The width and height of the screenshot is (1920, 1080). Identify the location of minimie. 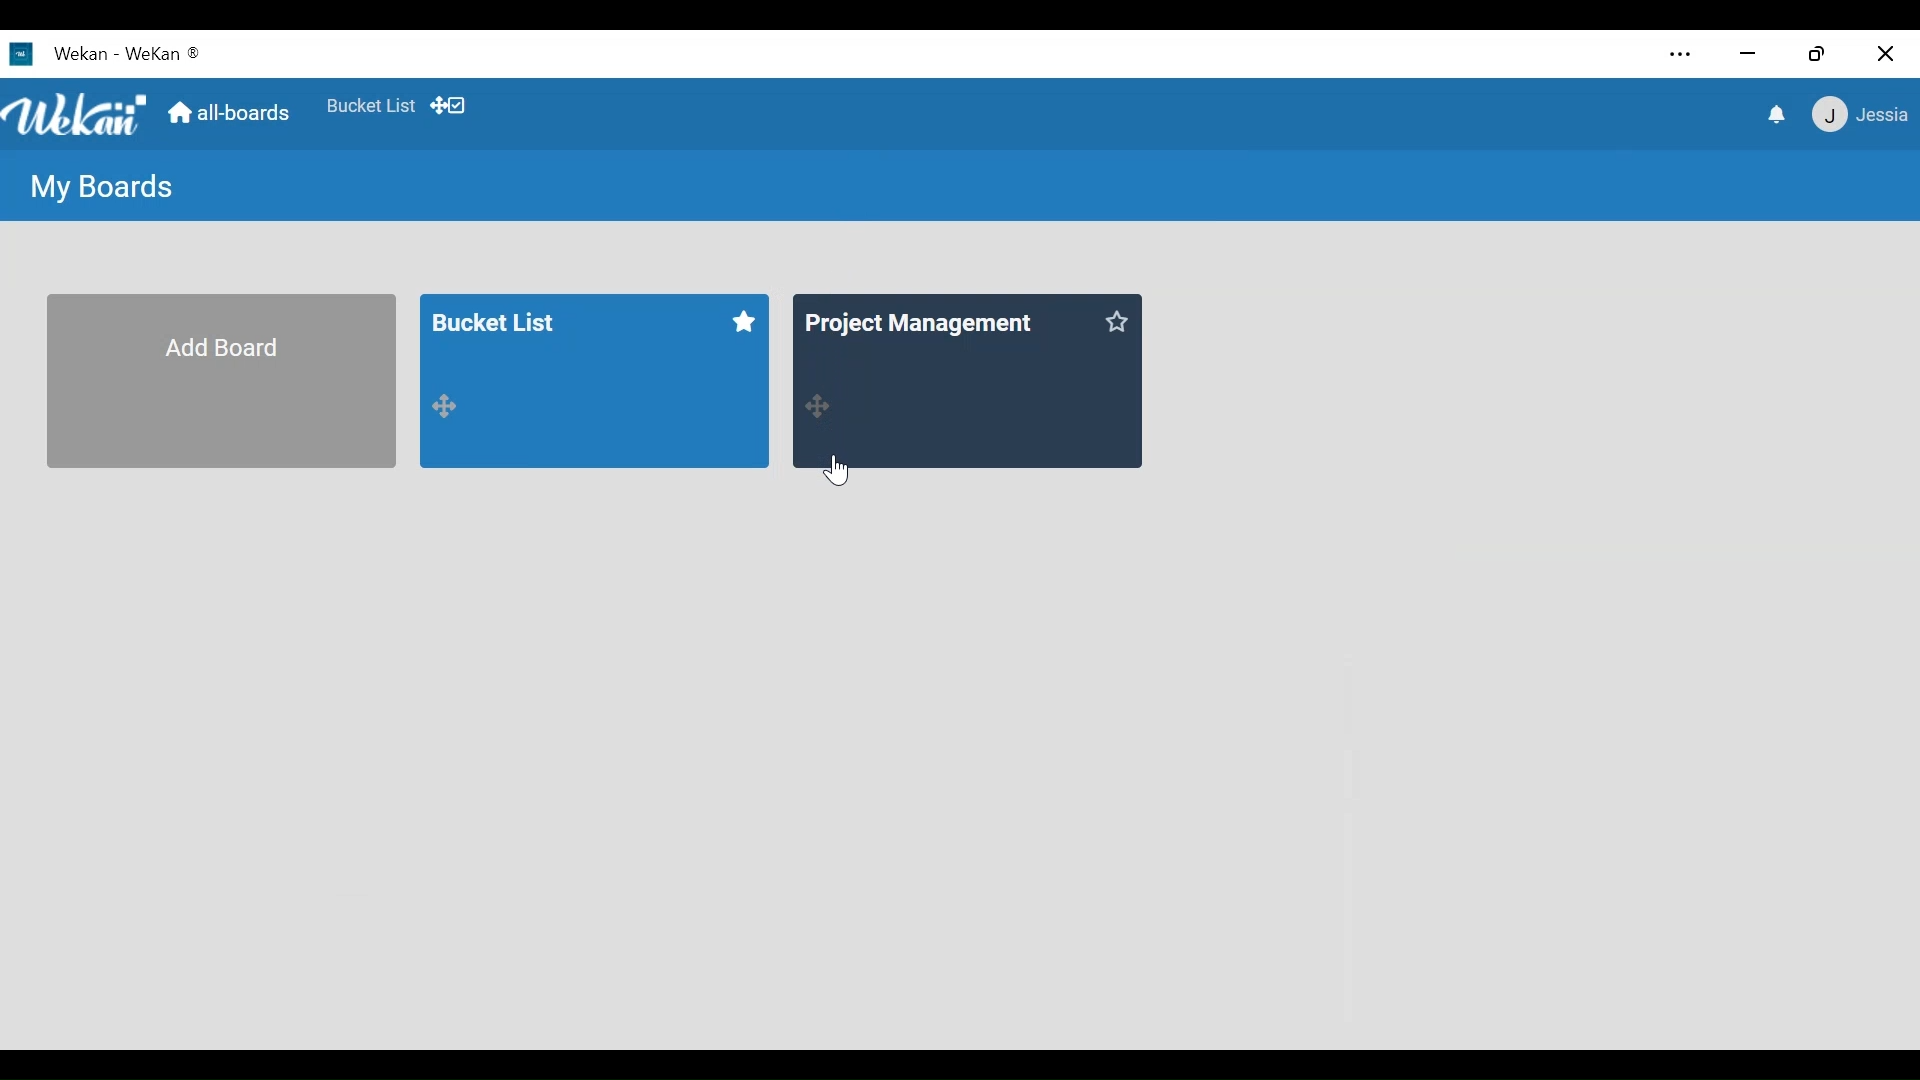
(1747, 54).